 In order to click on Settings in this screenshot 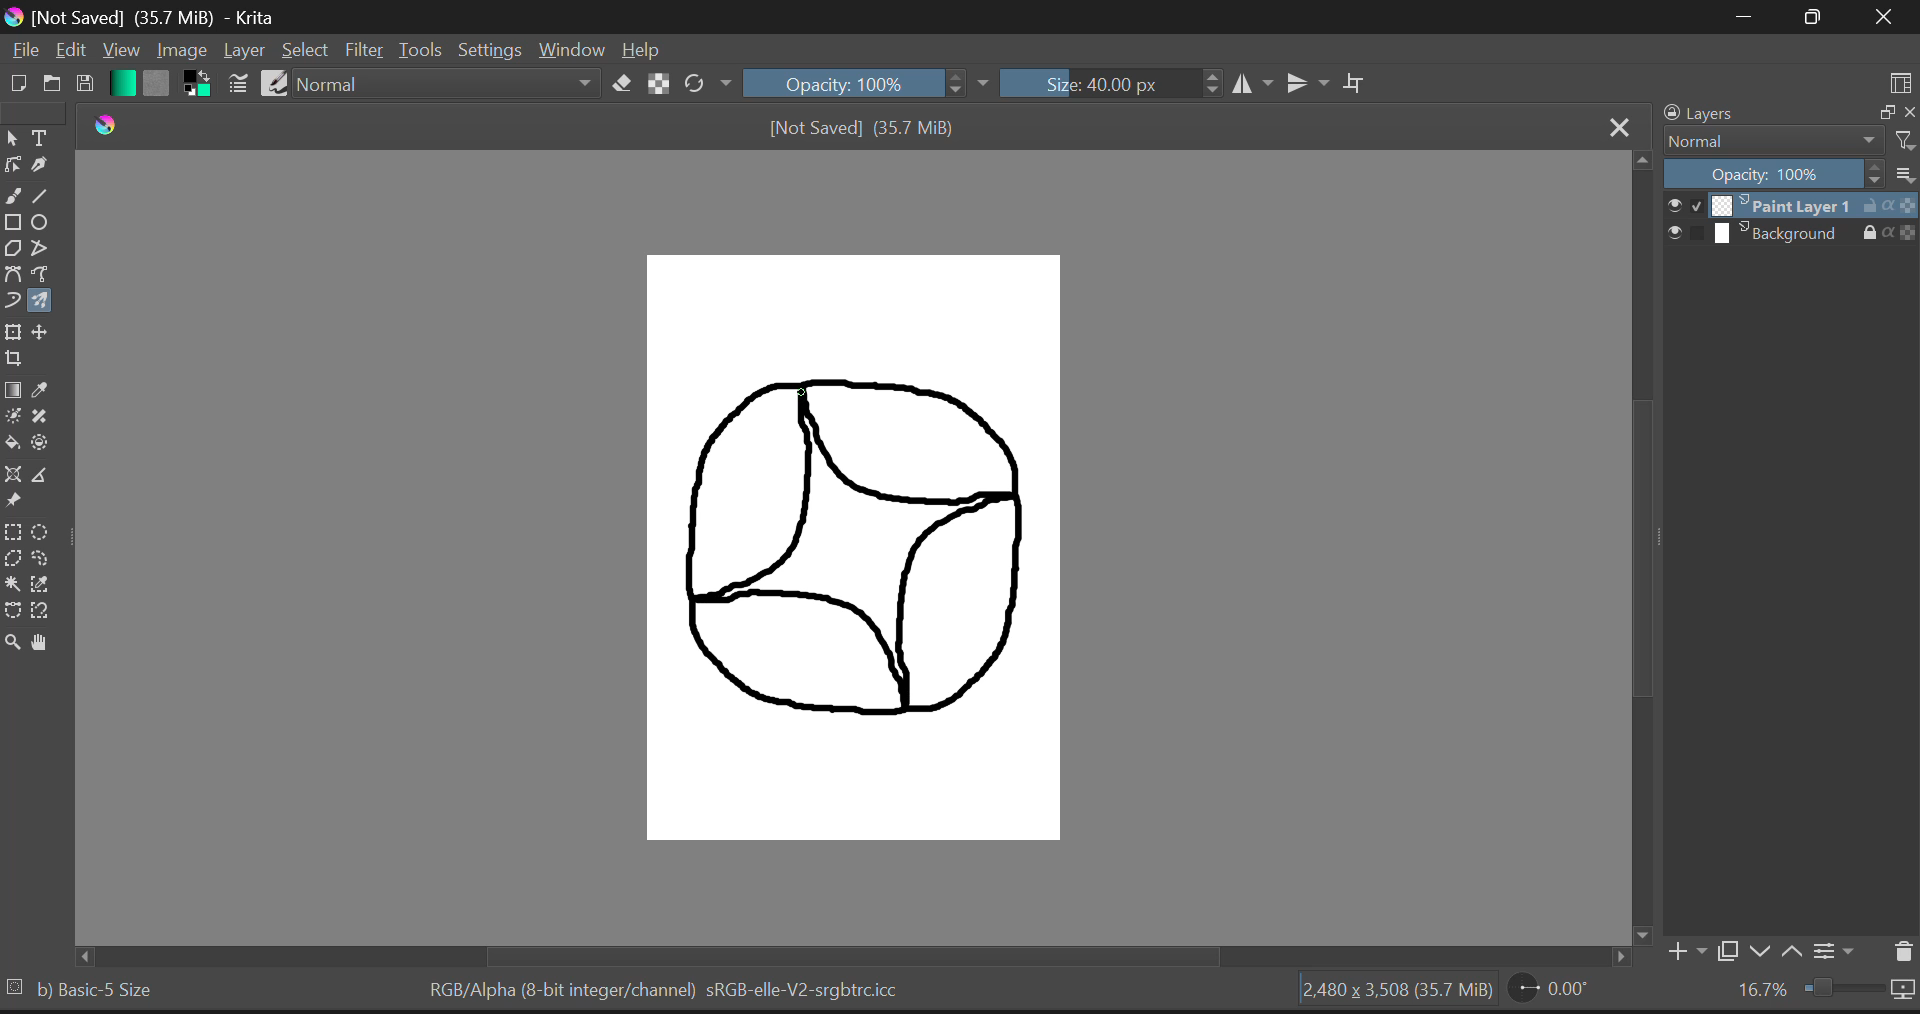, I will do `click(1837, 955)`.